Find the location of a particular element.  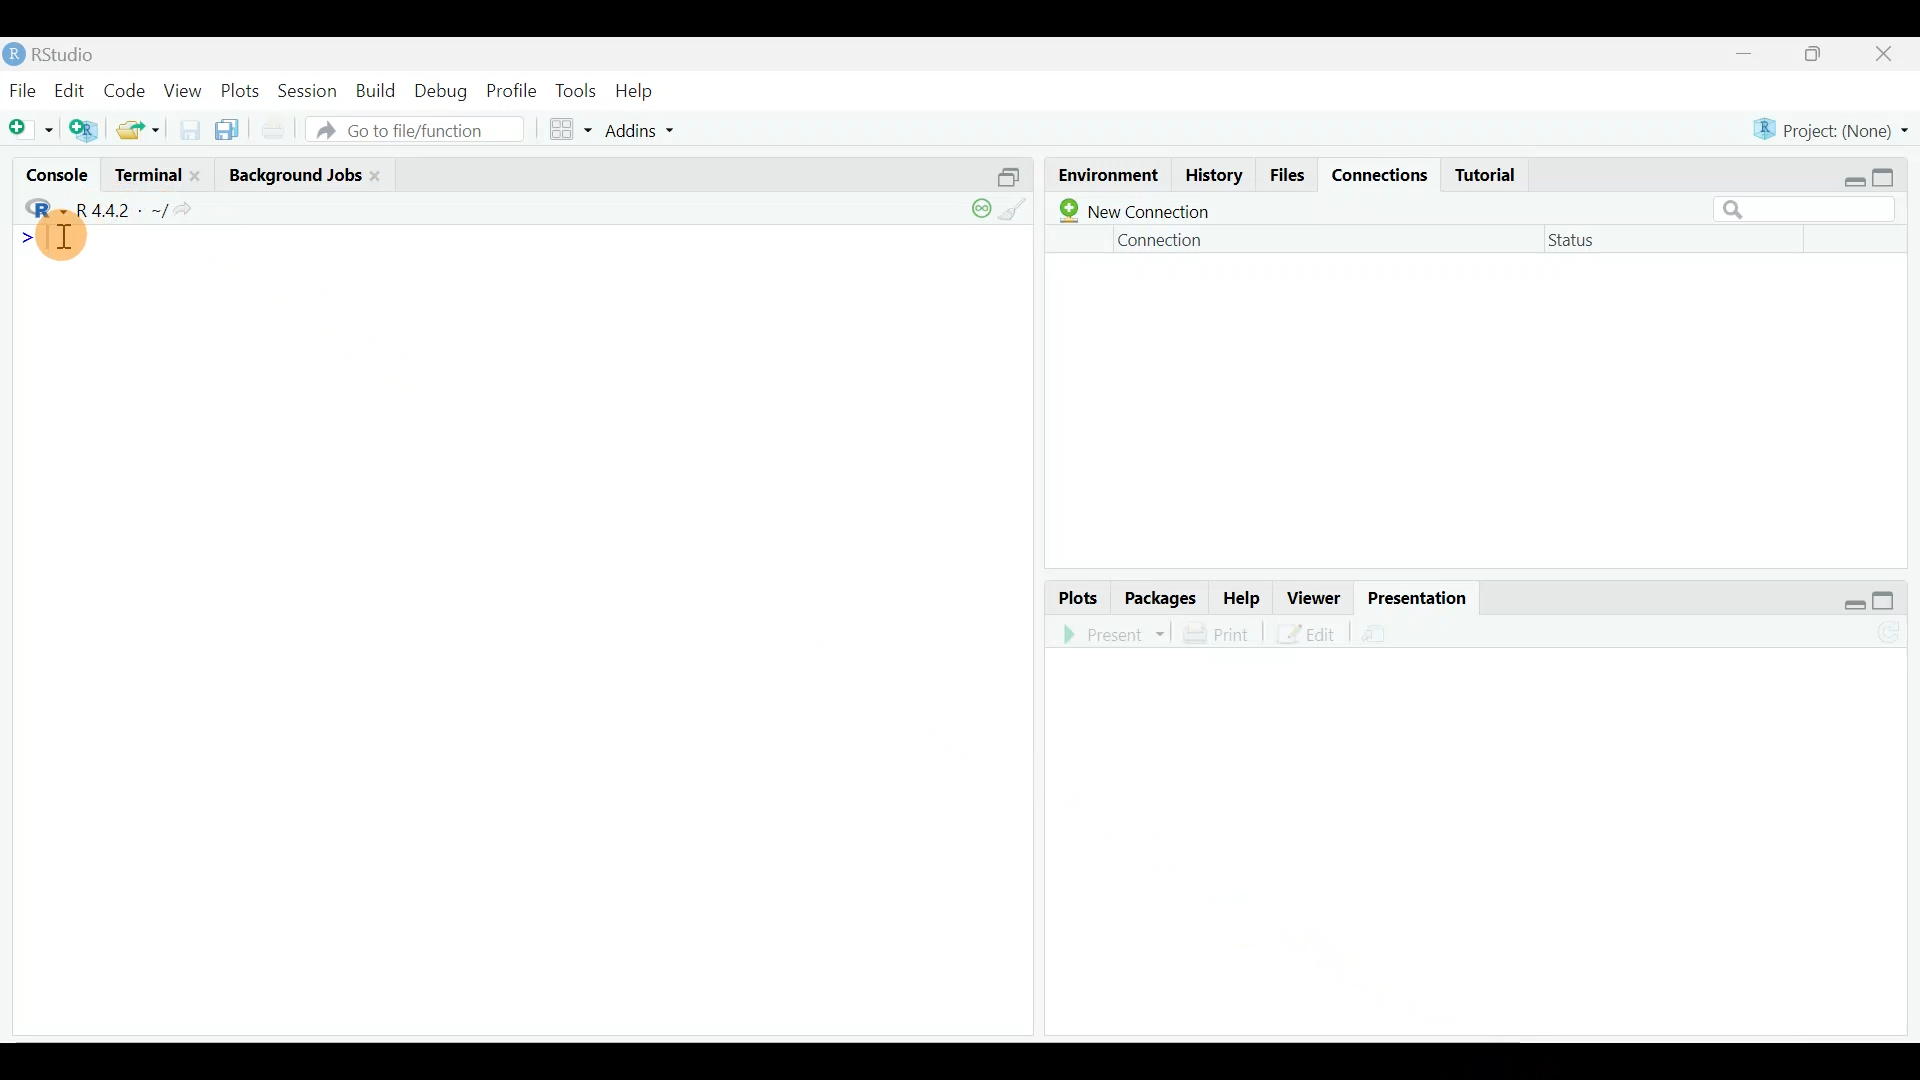

View is located at coordinates (184, 90).